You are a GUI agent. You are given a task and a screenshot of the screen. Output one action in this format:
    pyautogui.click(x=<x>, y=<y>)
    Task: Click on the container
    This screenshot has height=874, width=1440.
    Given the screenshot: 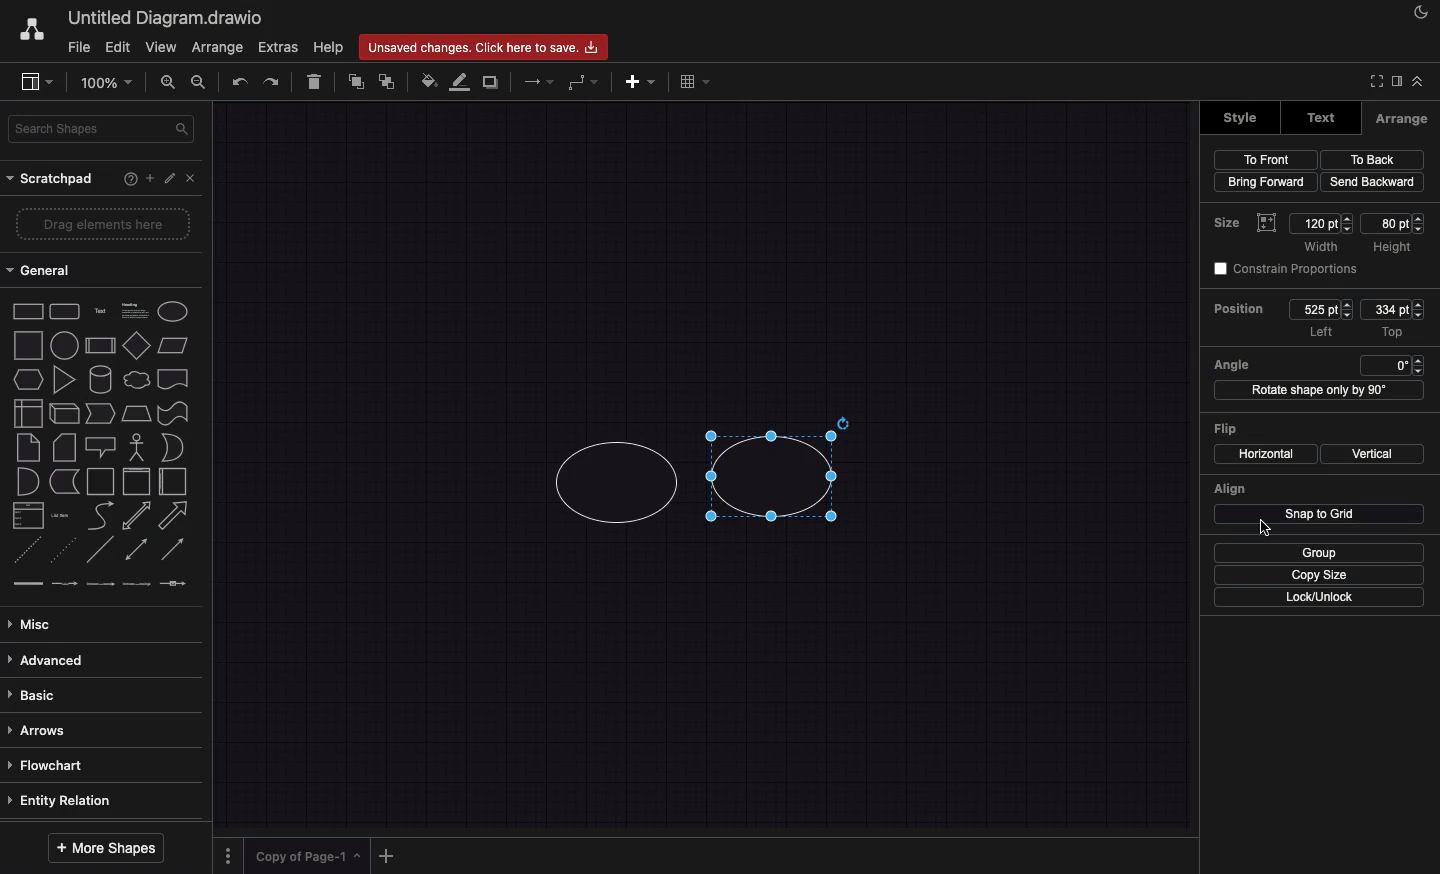 What is the action you would take?
    pyautogui.click(x=101, y=482)
    